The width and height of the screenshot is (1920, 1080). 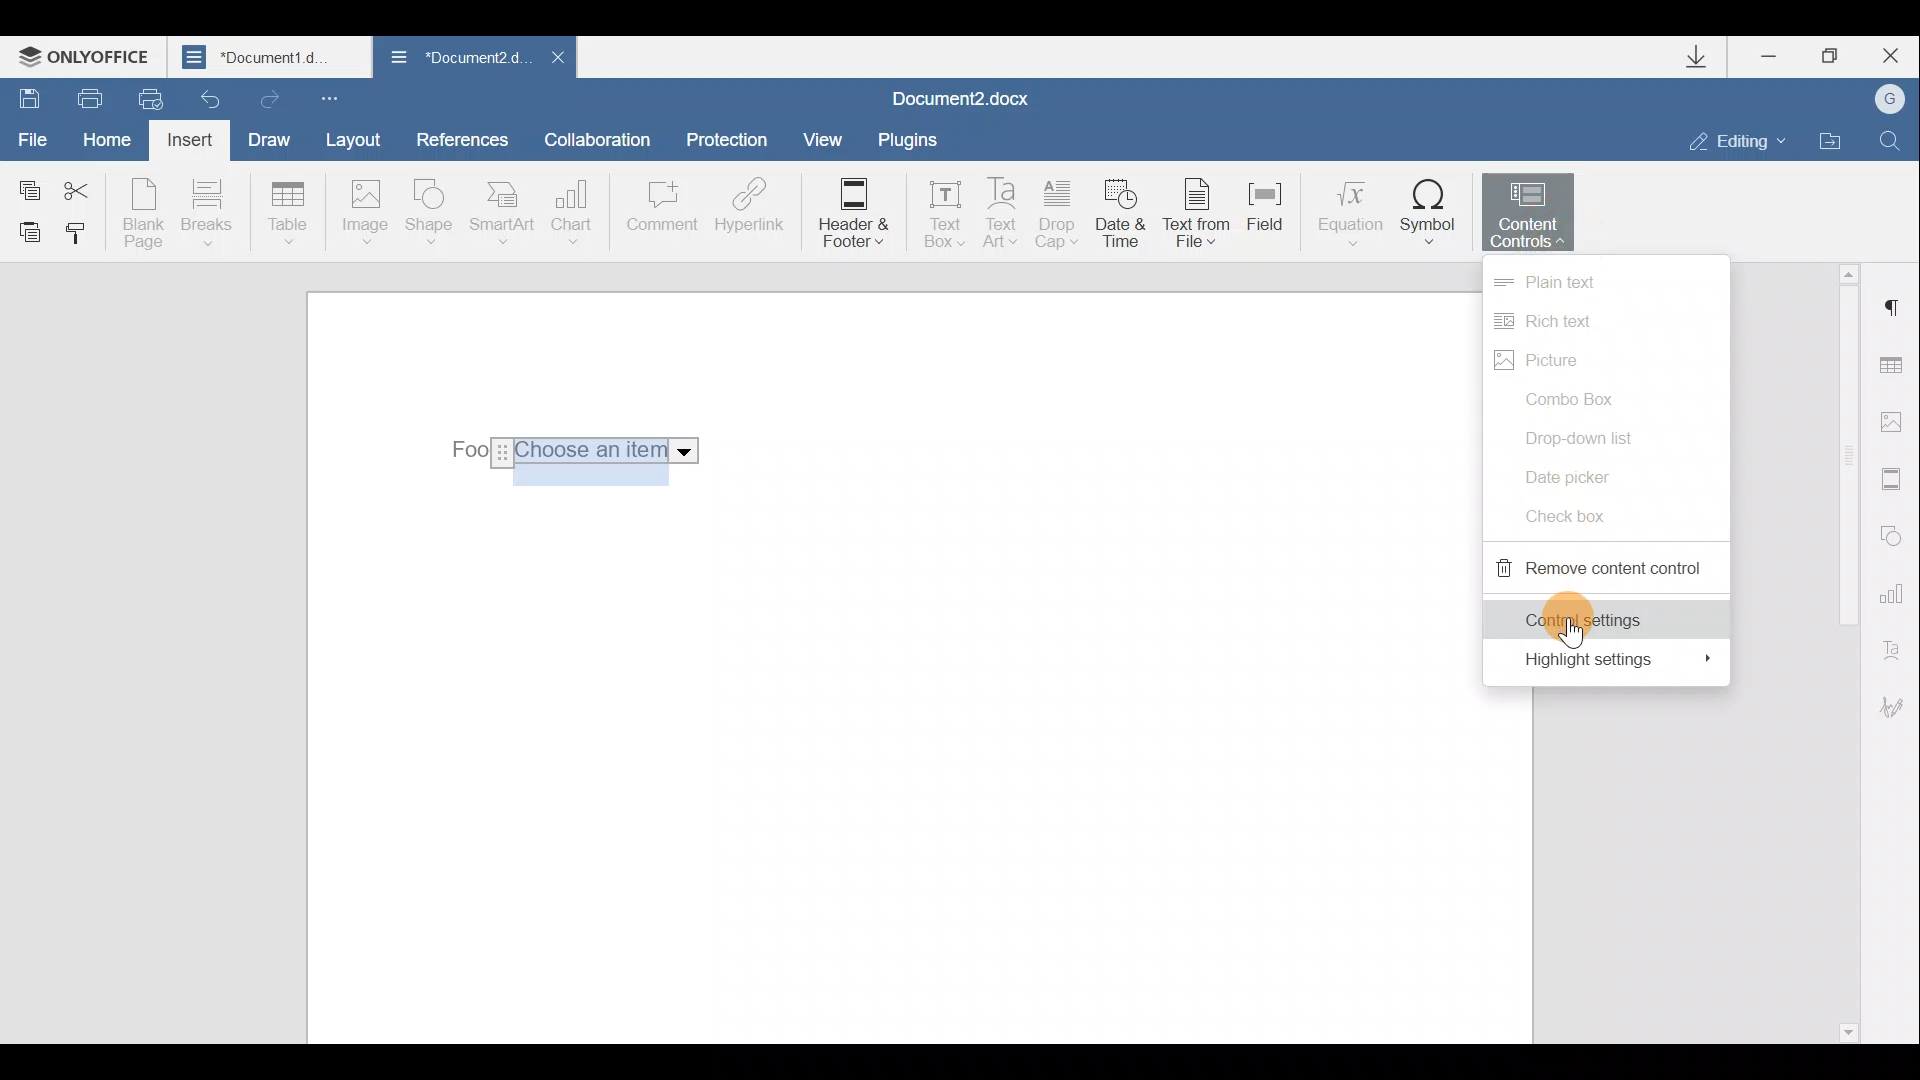 I want to click on Close, so click(x=1888, y=56).